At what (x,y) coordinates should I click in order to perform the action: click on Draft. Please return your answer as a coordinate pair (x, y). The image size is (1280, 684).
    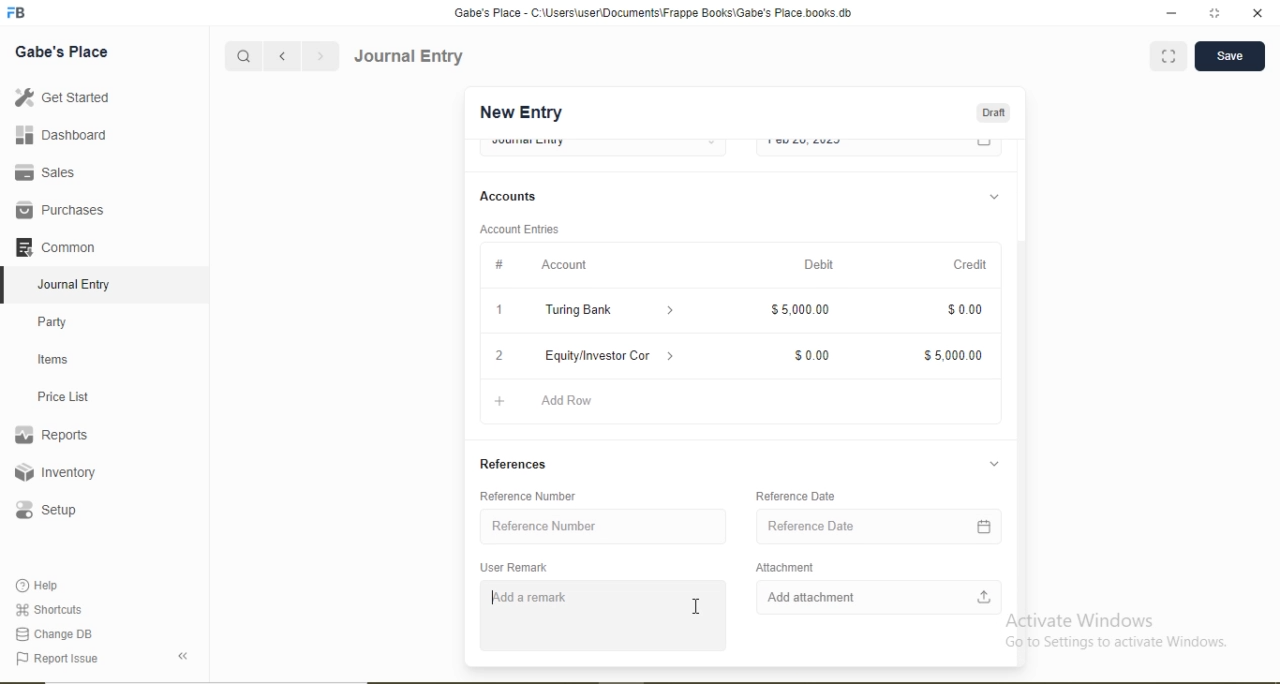
    Looking at the image, I should click on (993, 114).